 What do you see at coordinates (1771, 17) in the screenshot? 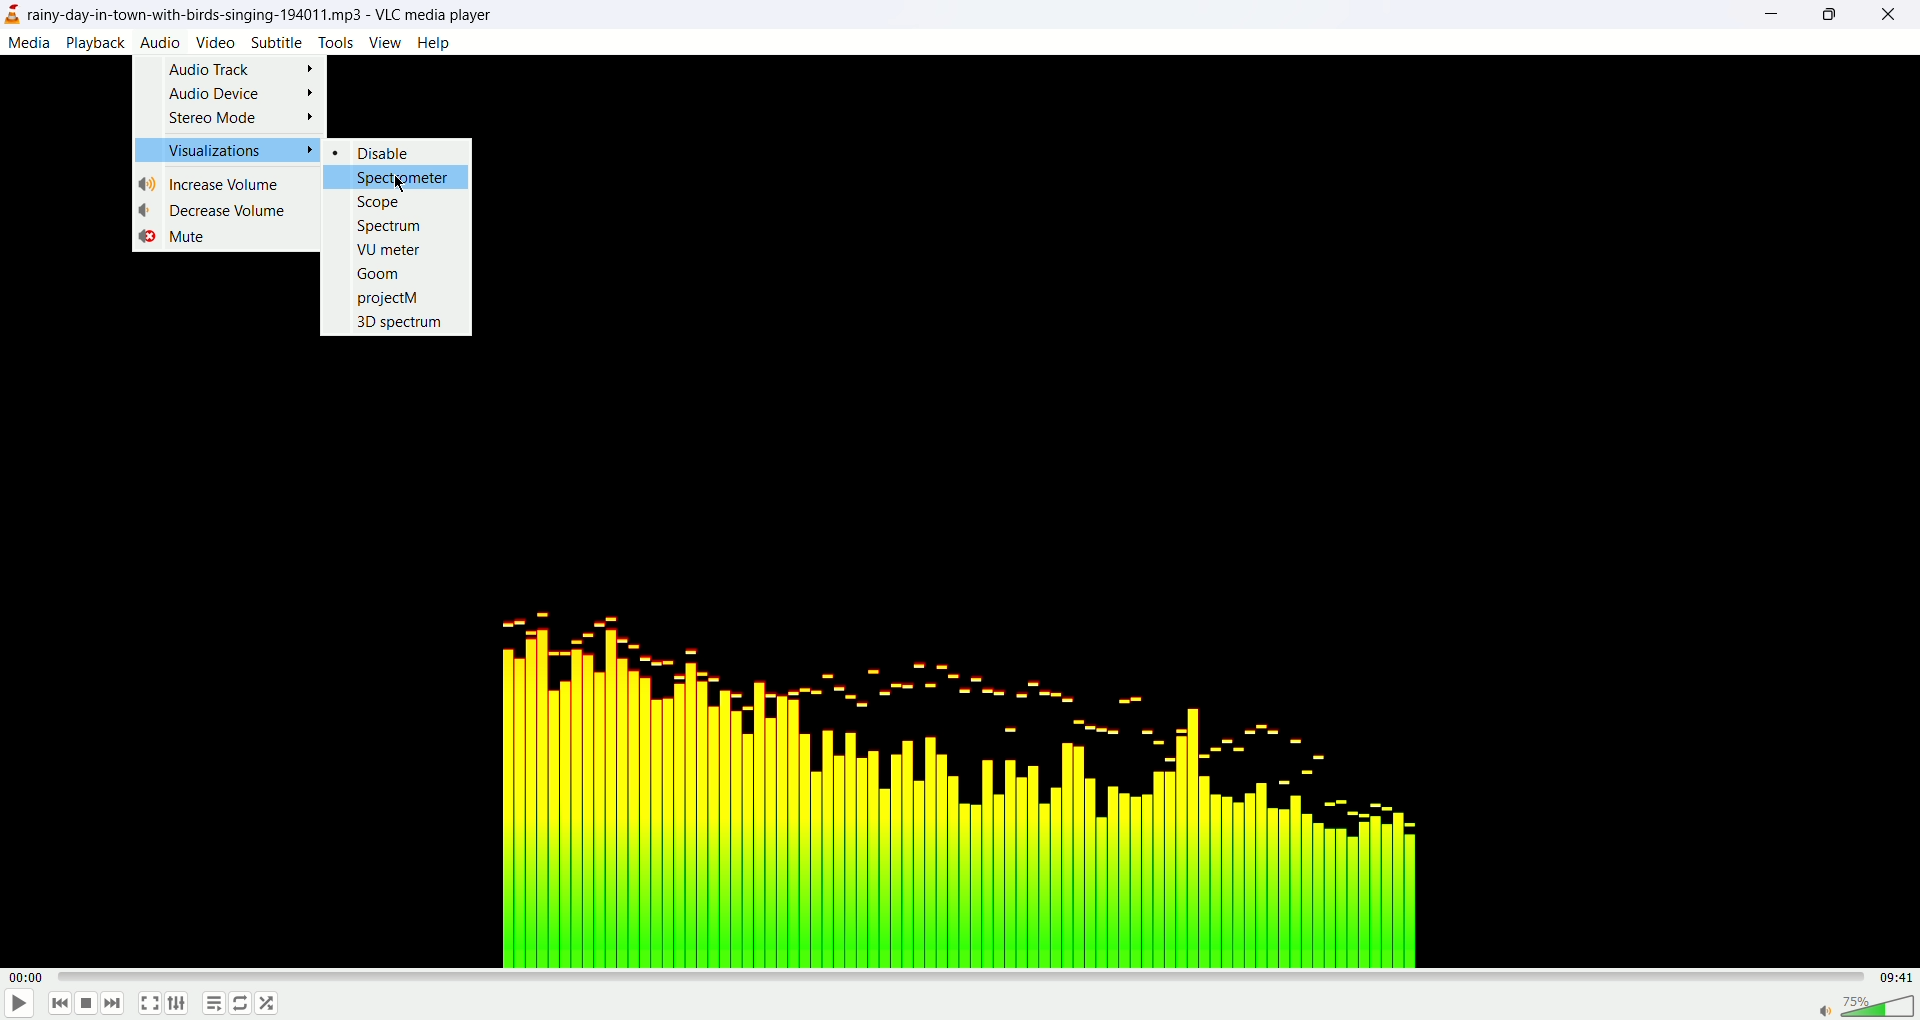
I see `minimize` at bounding box center [1771, 17].